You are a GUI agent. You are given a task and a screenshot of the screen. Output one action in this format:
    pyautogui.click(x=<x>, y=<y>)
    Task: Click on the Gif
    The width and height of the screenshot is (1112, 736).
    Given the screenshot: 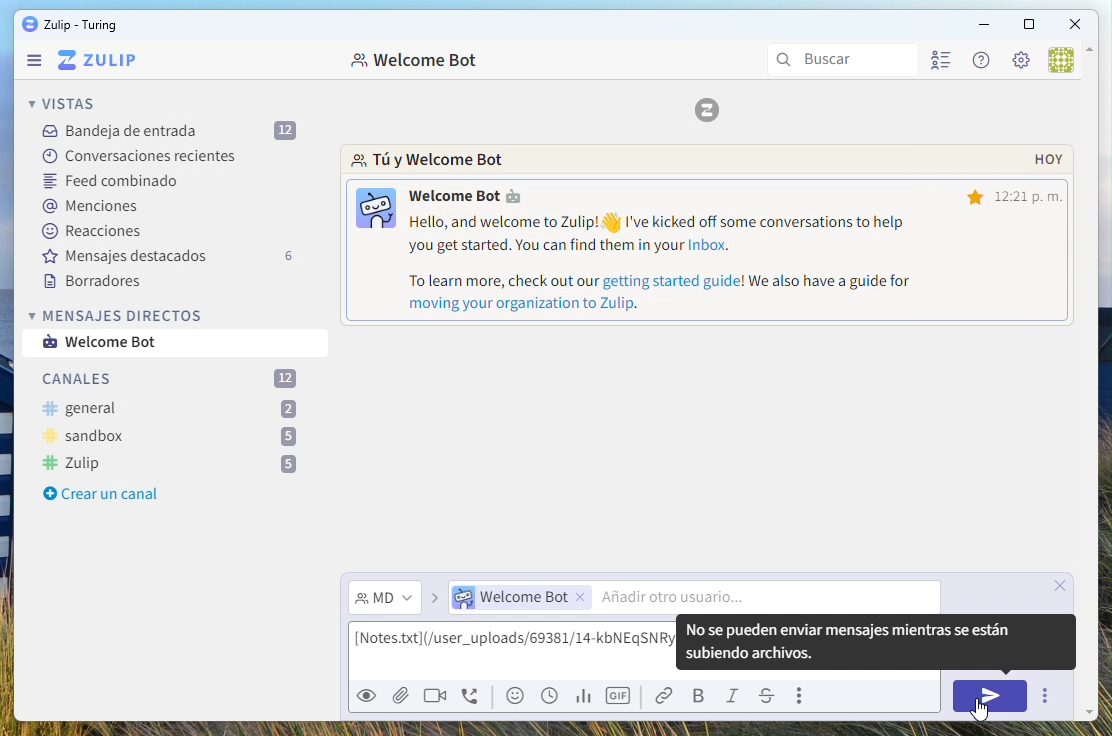 What is the action you would take?
    pyautogui.click(x=620, y=696)
    